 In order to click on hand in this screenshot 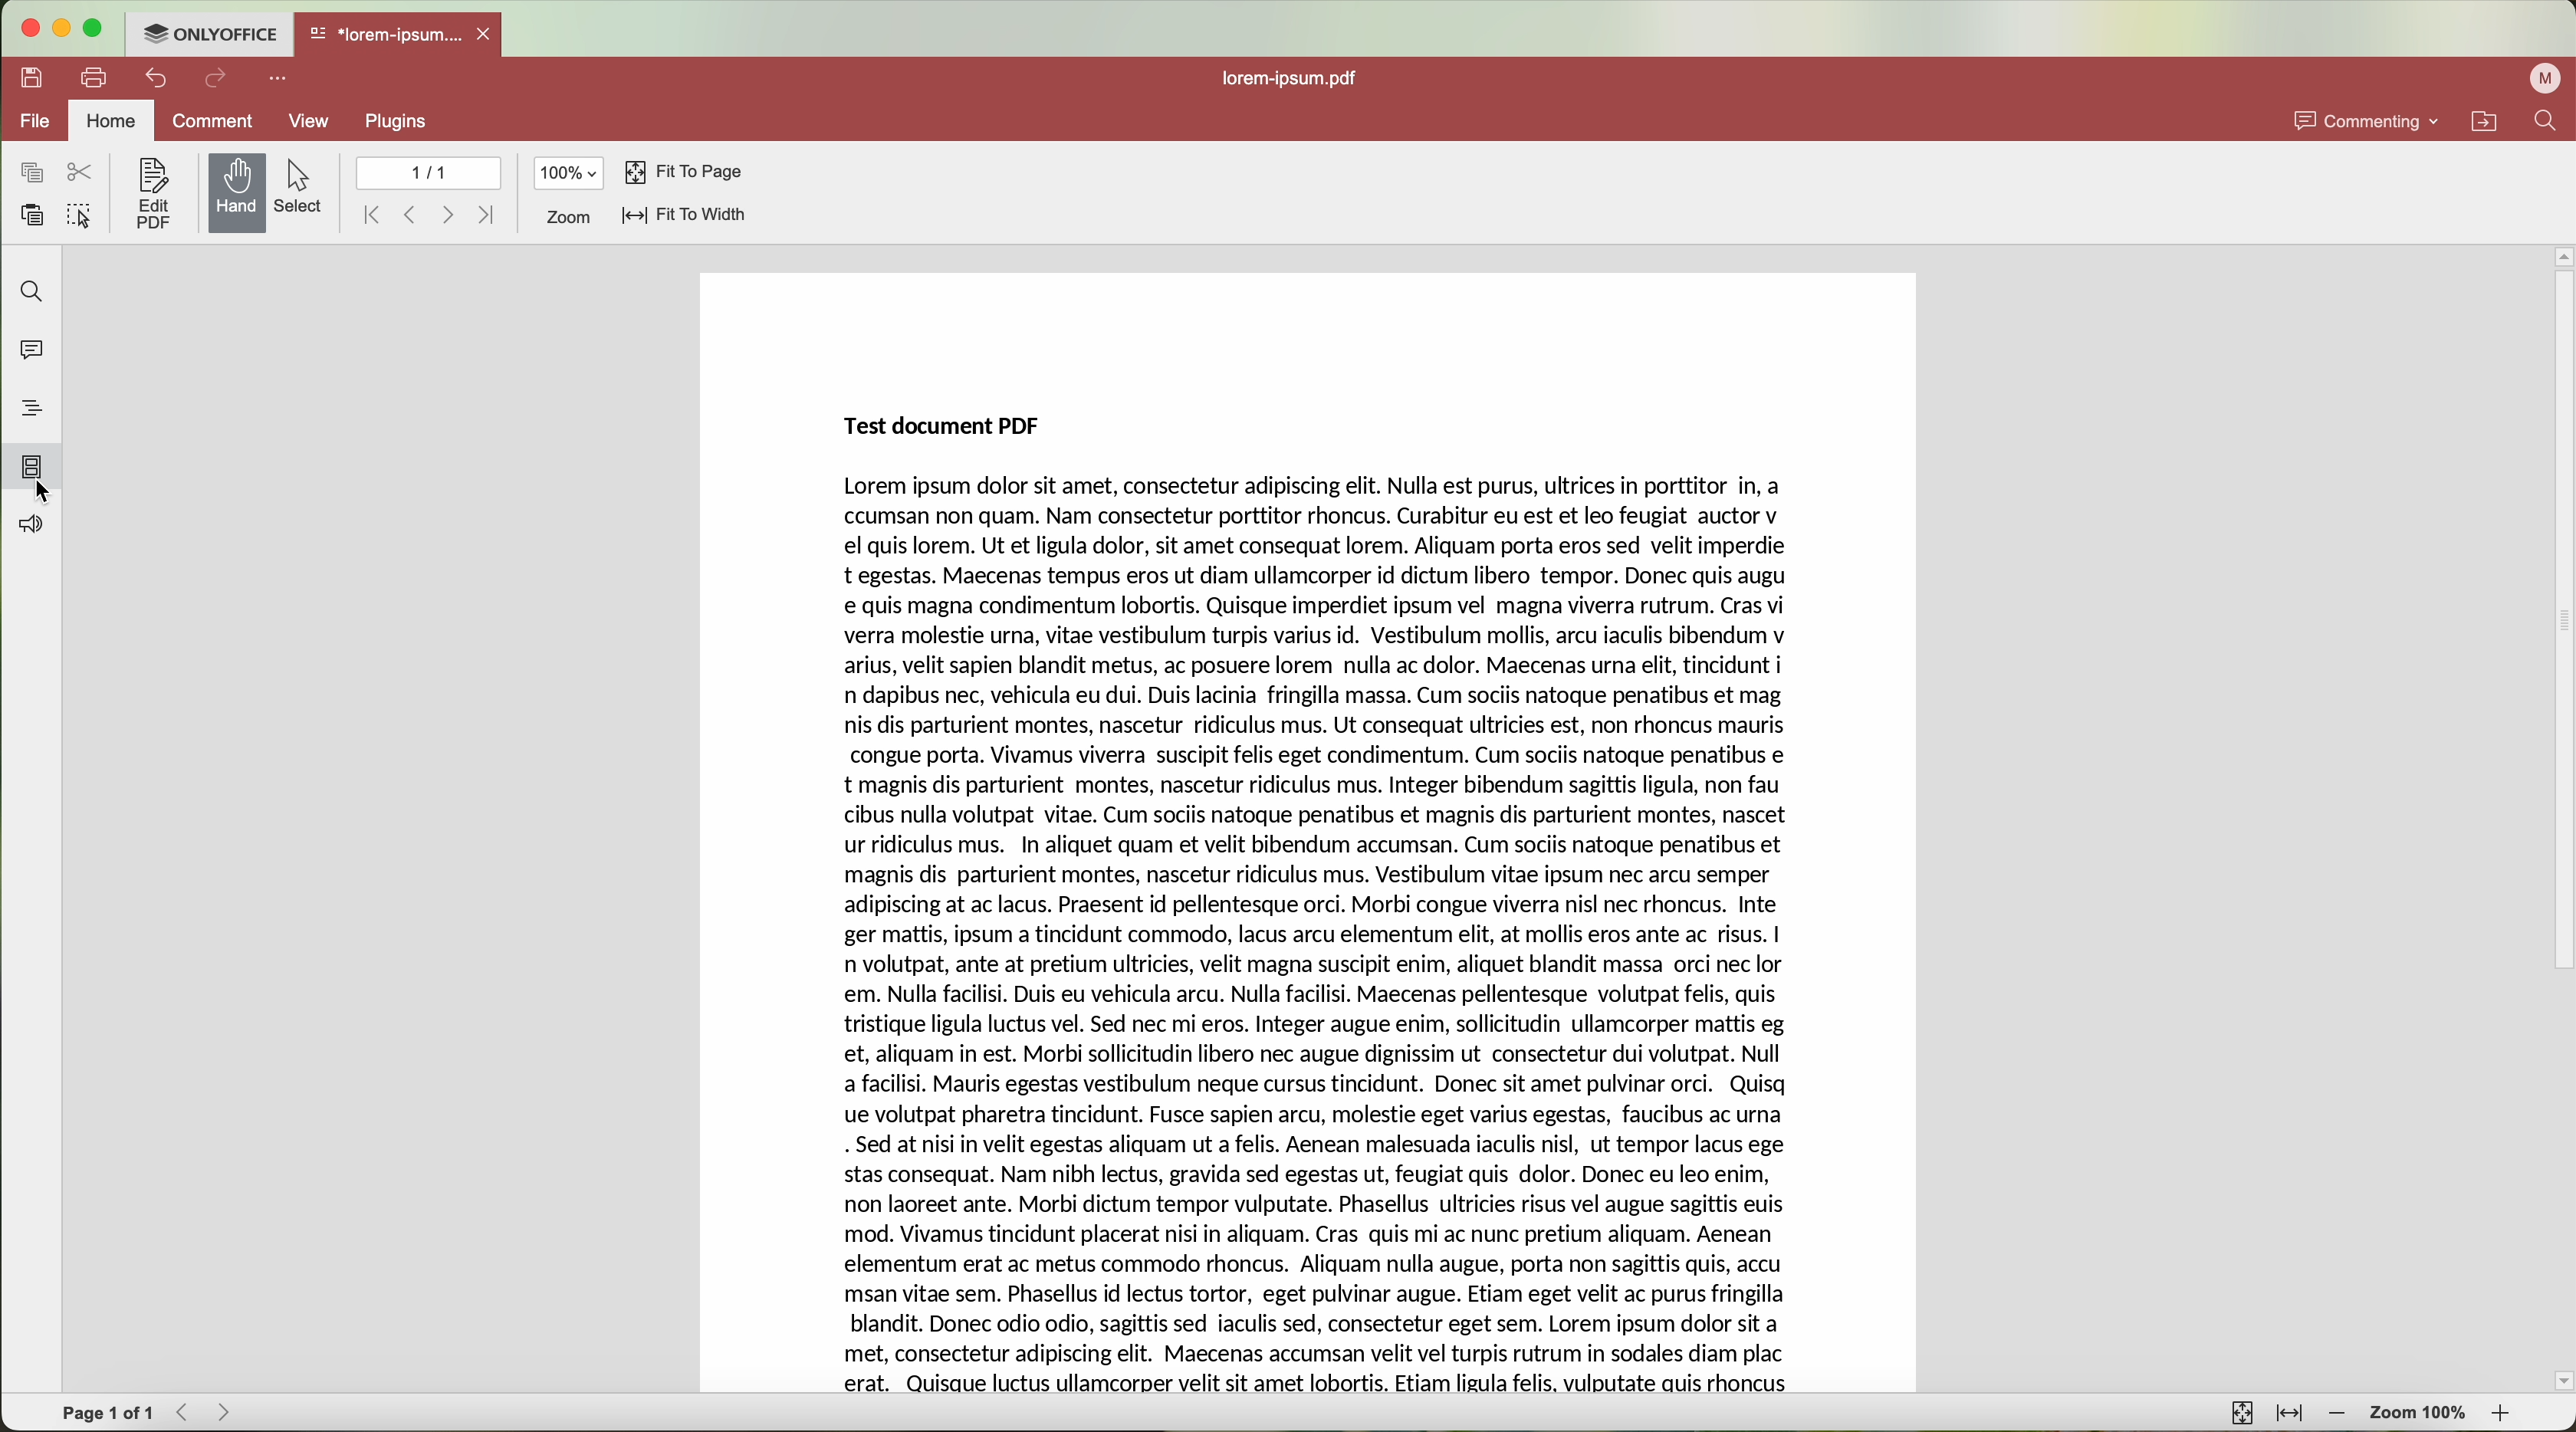, I will do `click(237, 192)`.